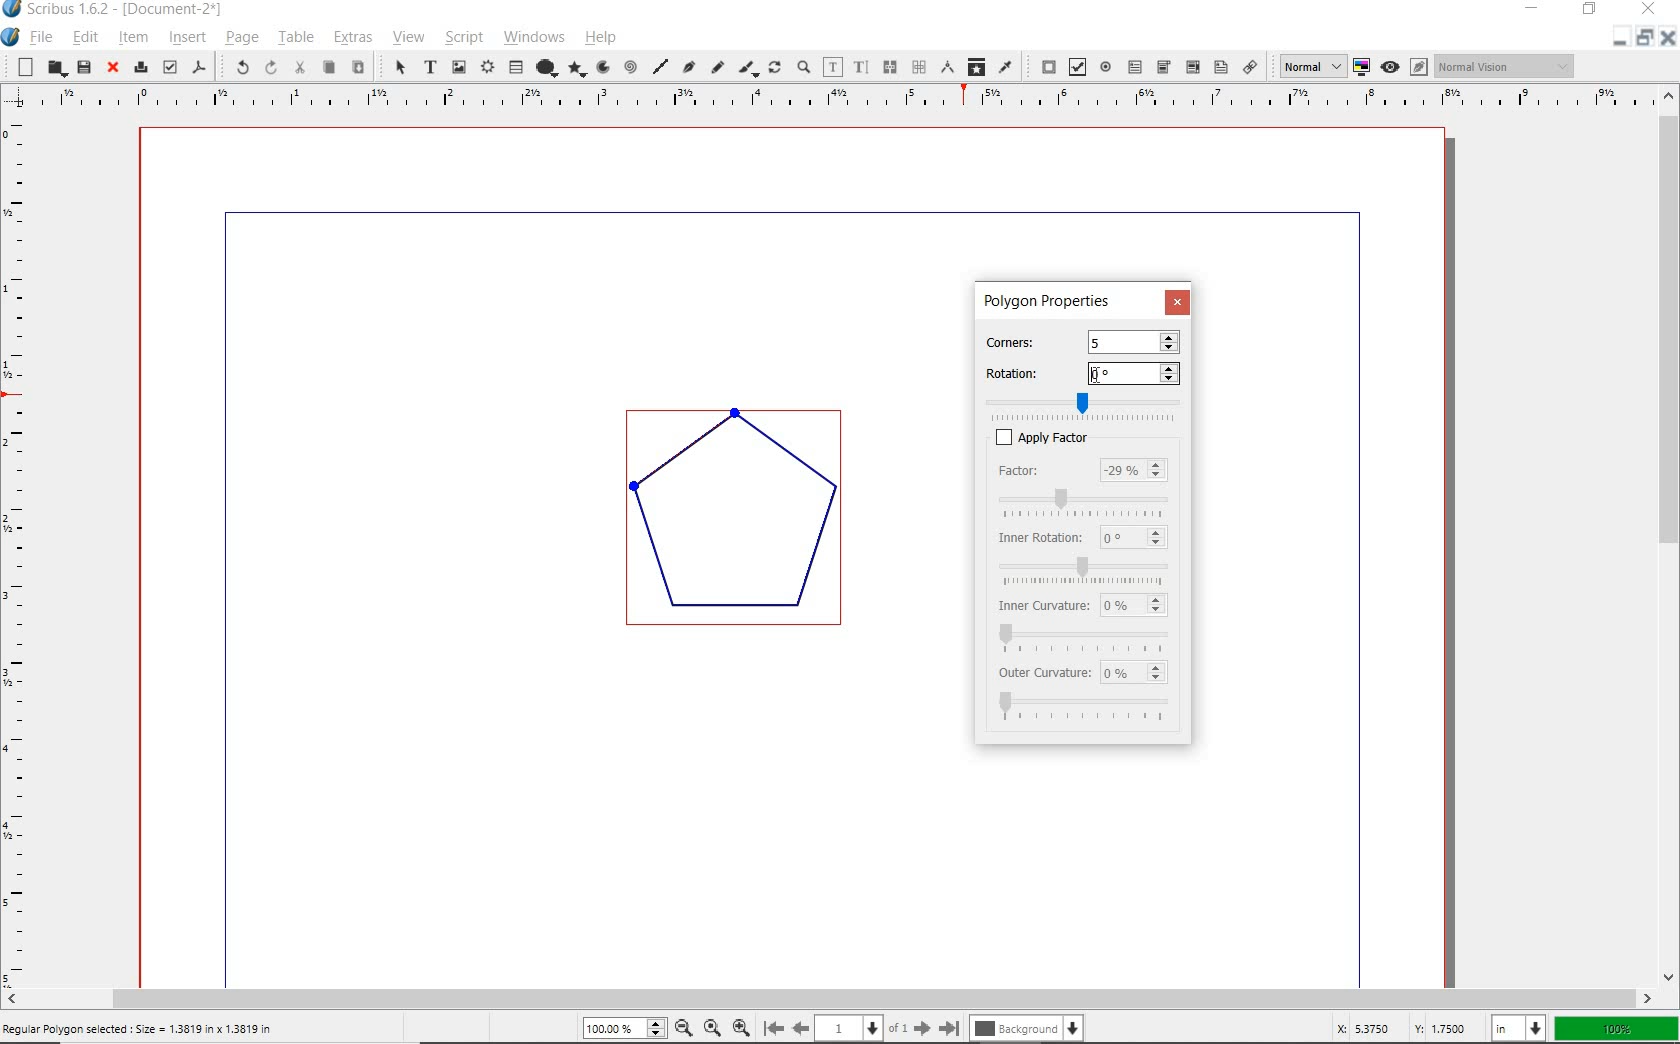  What do you see at coordinates (1006, 66) in the screenshot?
I see `eye dropper` at bounding box center [1006, 66].